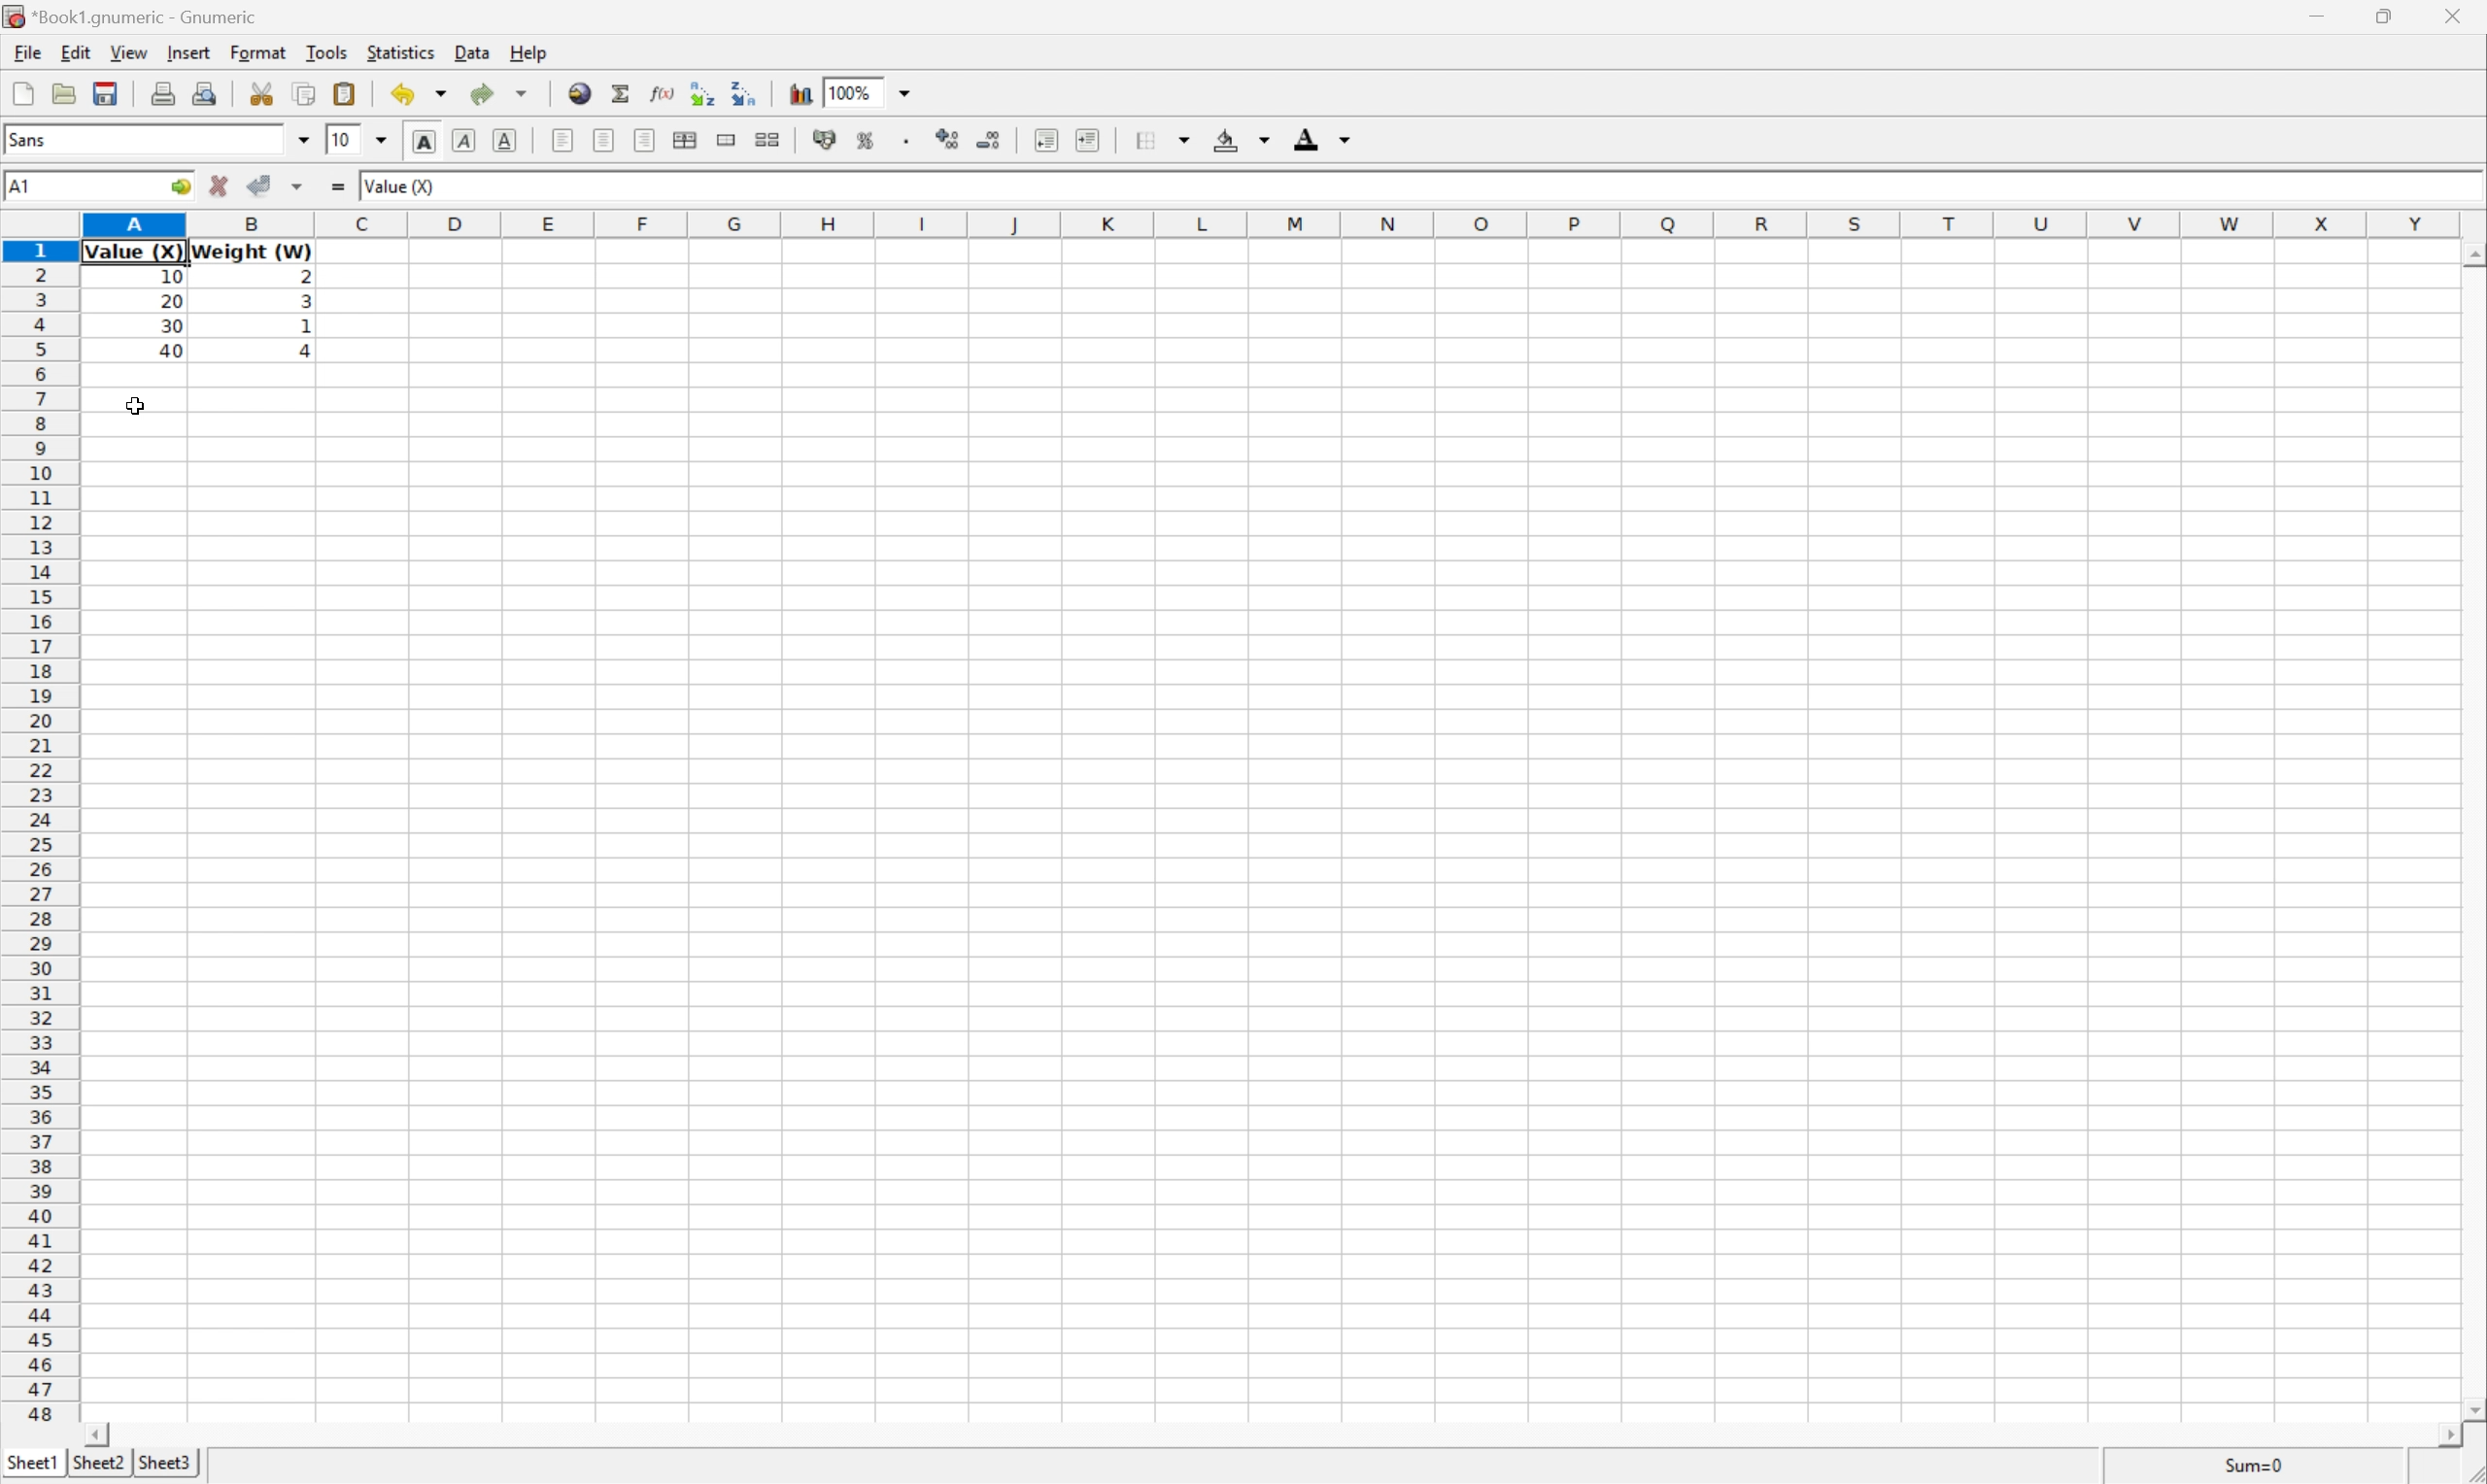 The height and width of the screenshot is (1484, 2487). What do you see at coordinates (384, 136) in the screenshot?
I see `Drop Down` at bounding box center [384, 136].